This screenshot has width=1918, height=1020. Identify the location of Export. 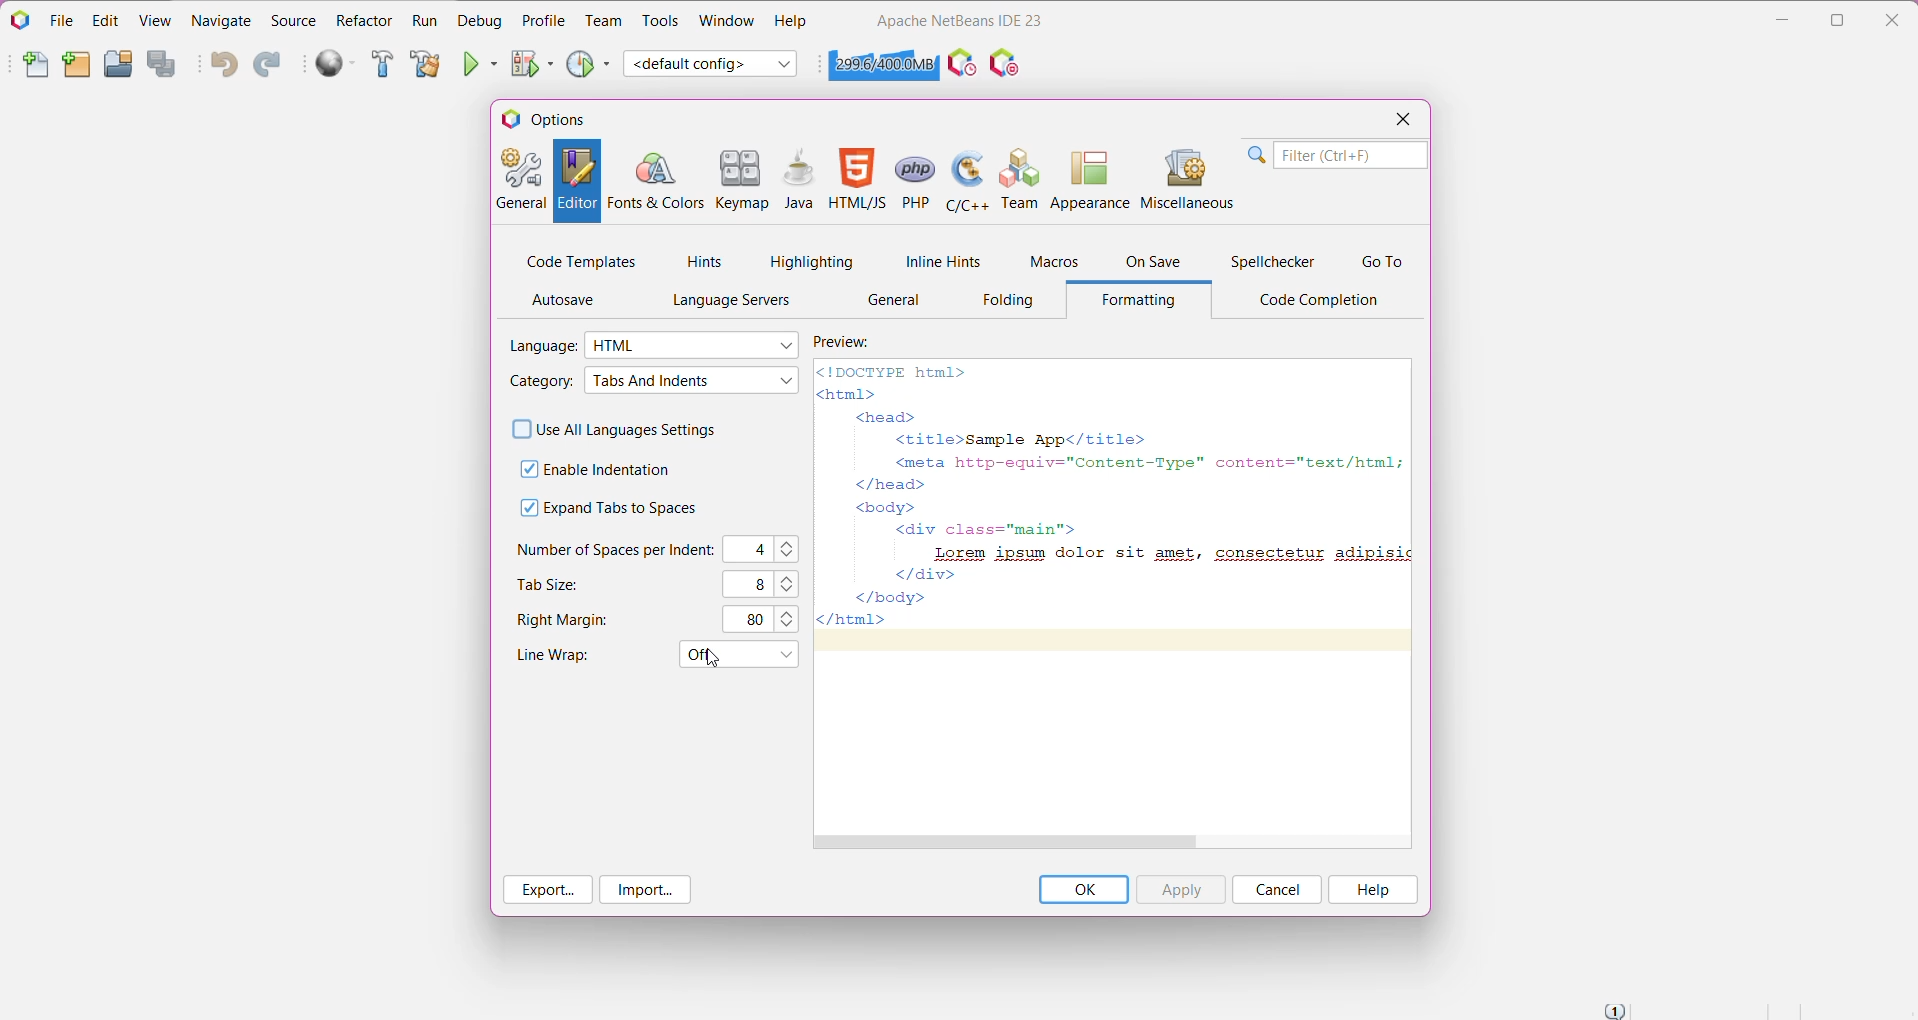
(549, 890).